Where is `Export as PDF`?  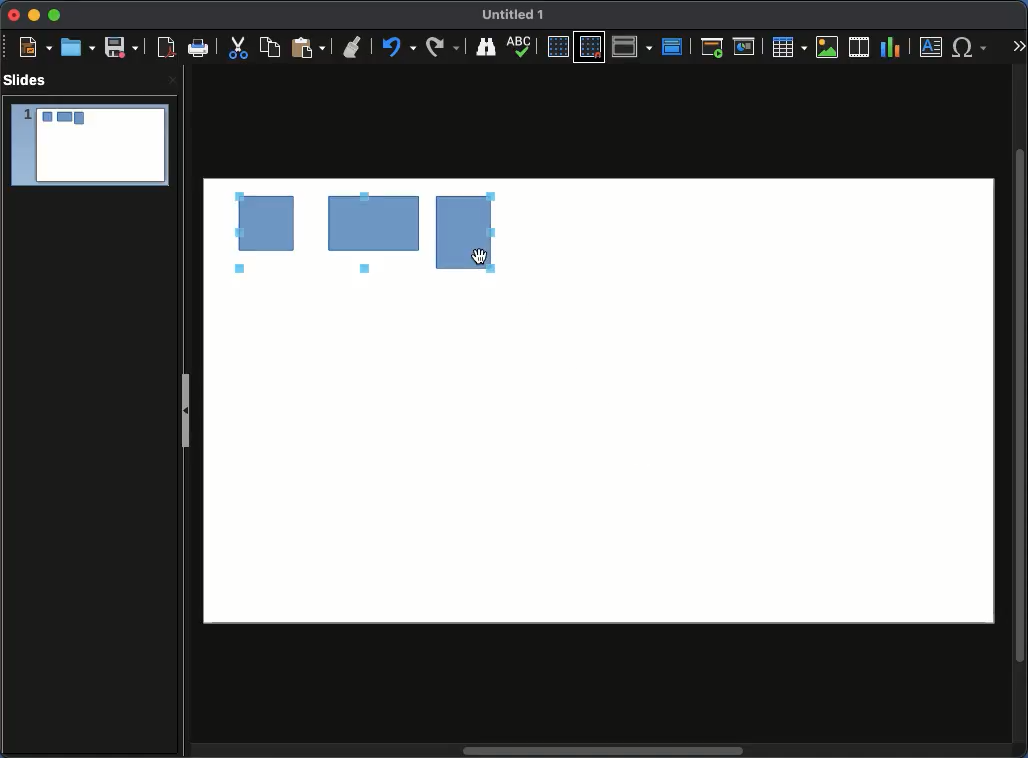 Export as PDF is located at coordinates (163, 48).